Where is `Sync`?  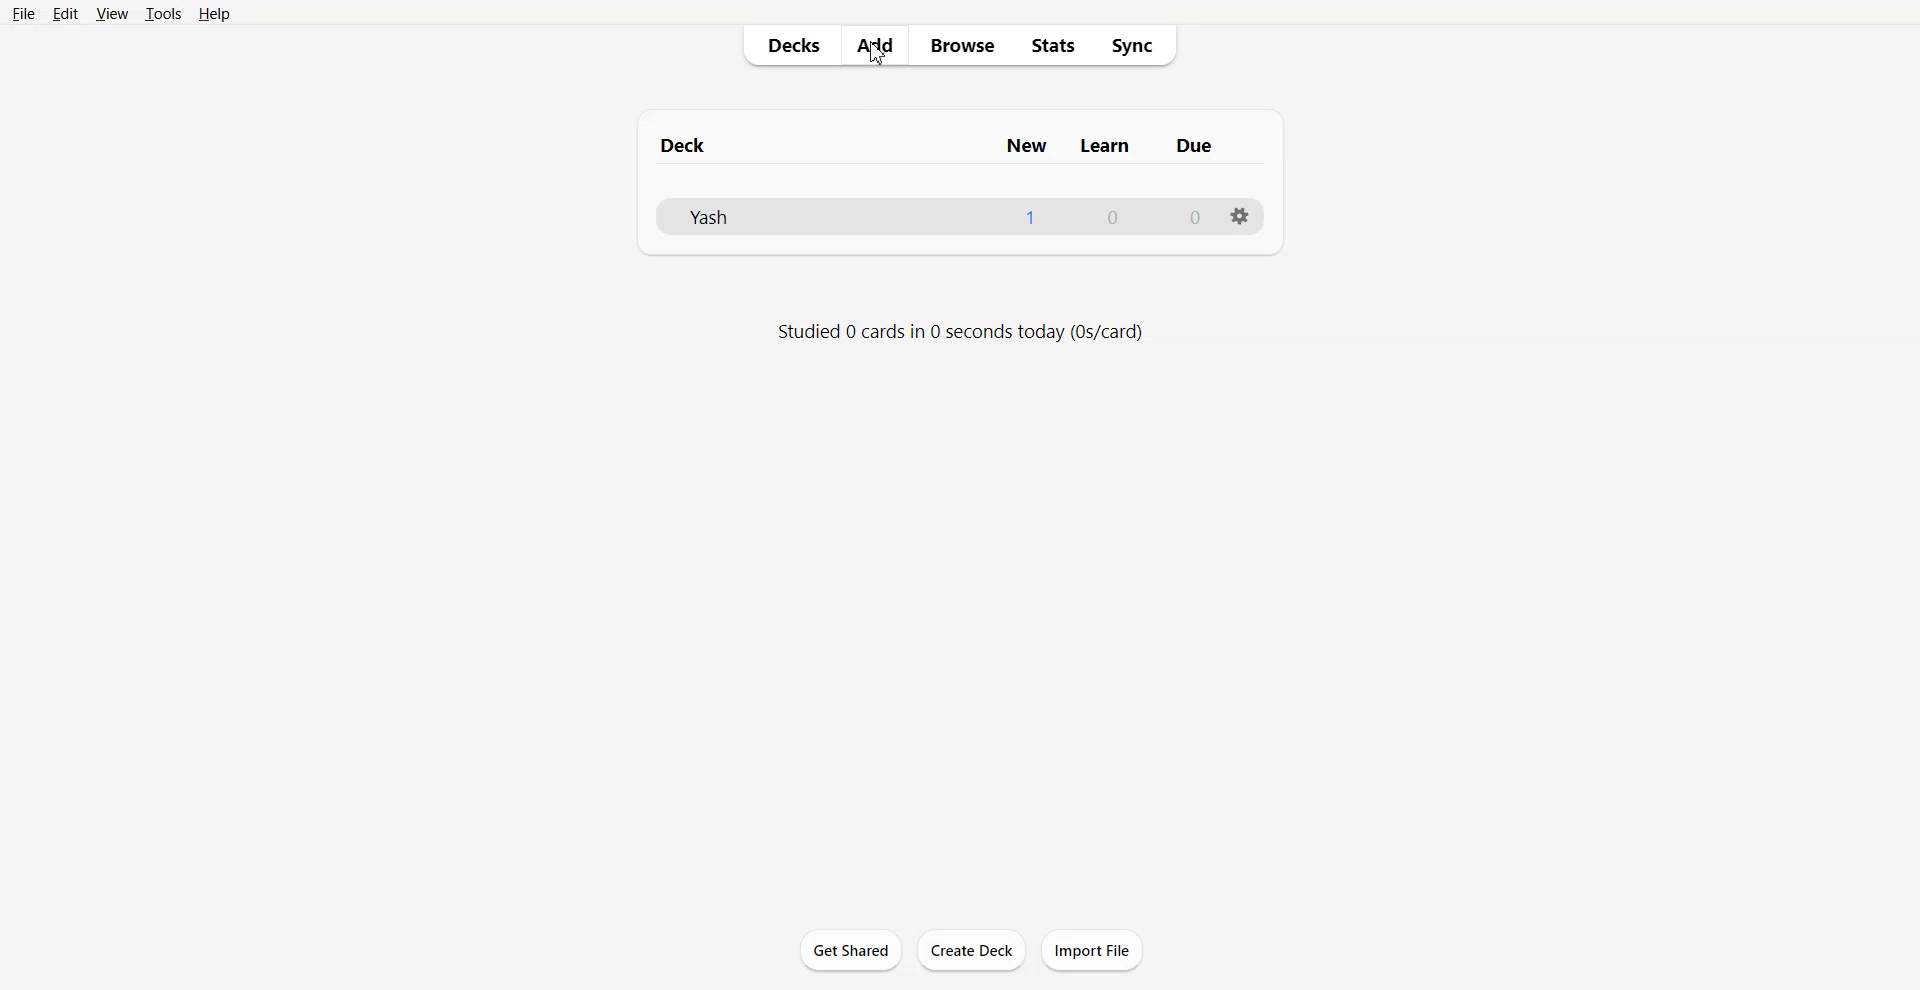
Sync is located at coordinates (1138, 46).